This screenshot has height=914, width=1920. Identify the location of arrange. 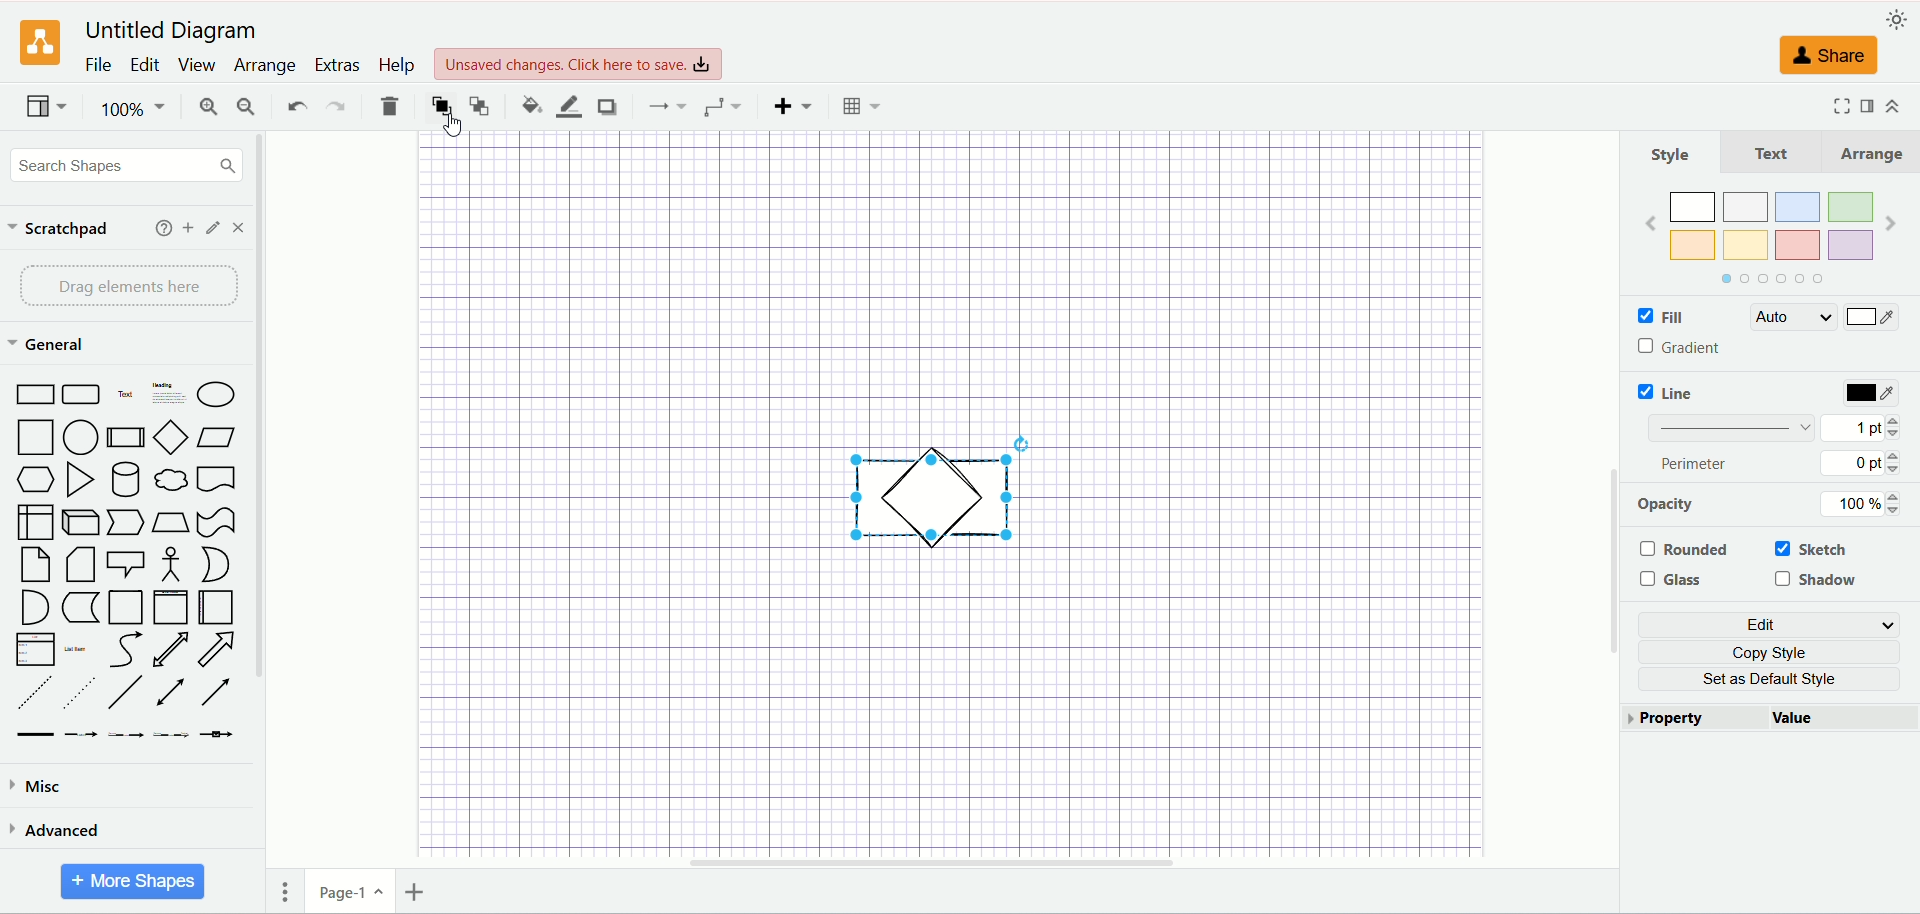
(264, 66).